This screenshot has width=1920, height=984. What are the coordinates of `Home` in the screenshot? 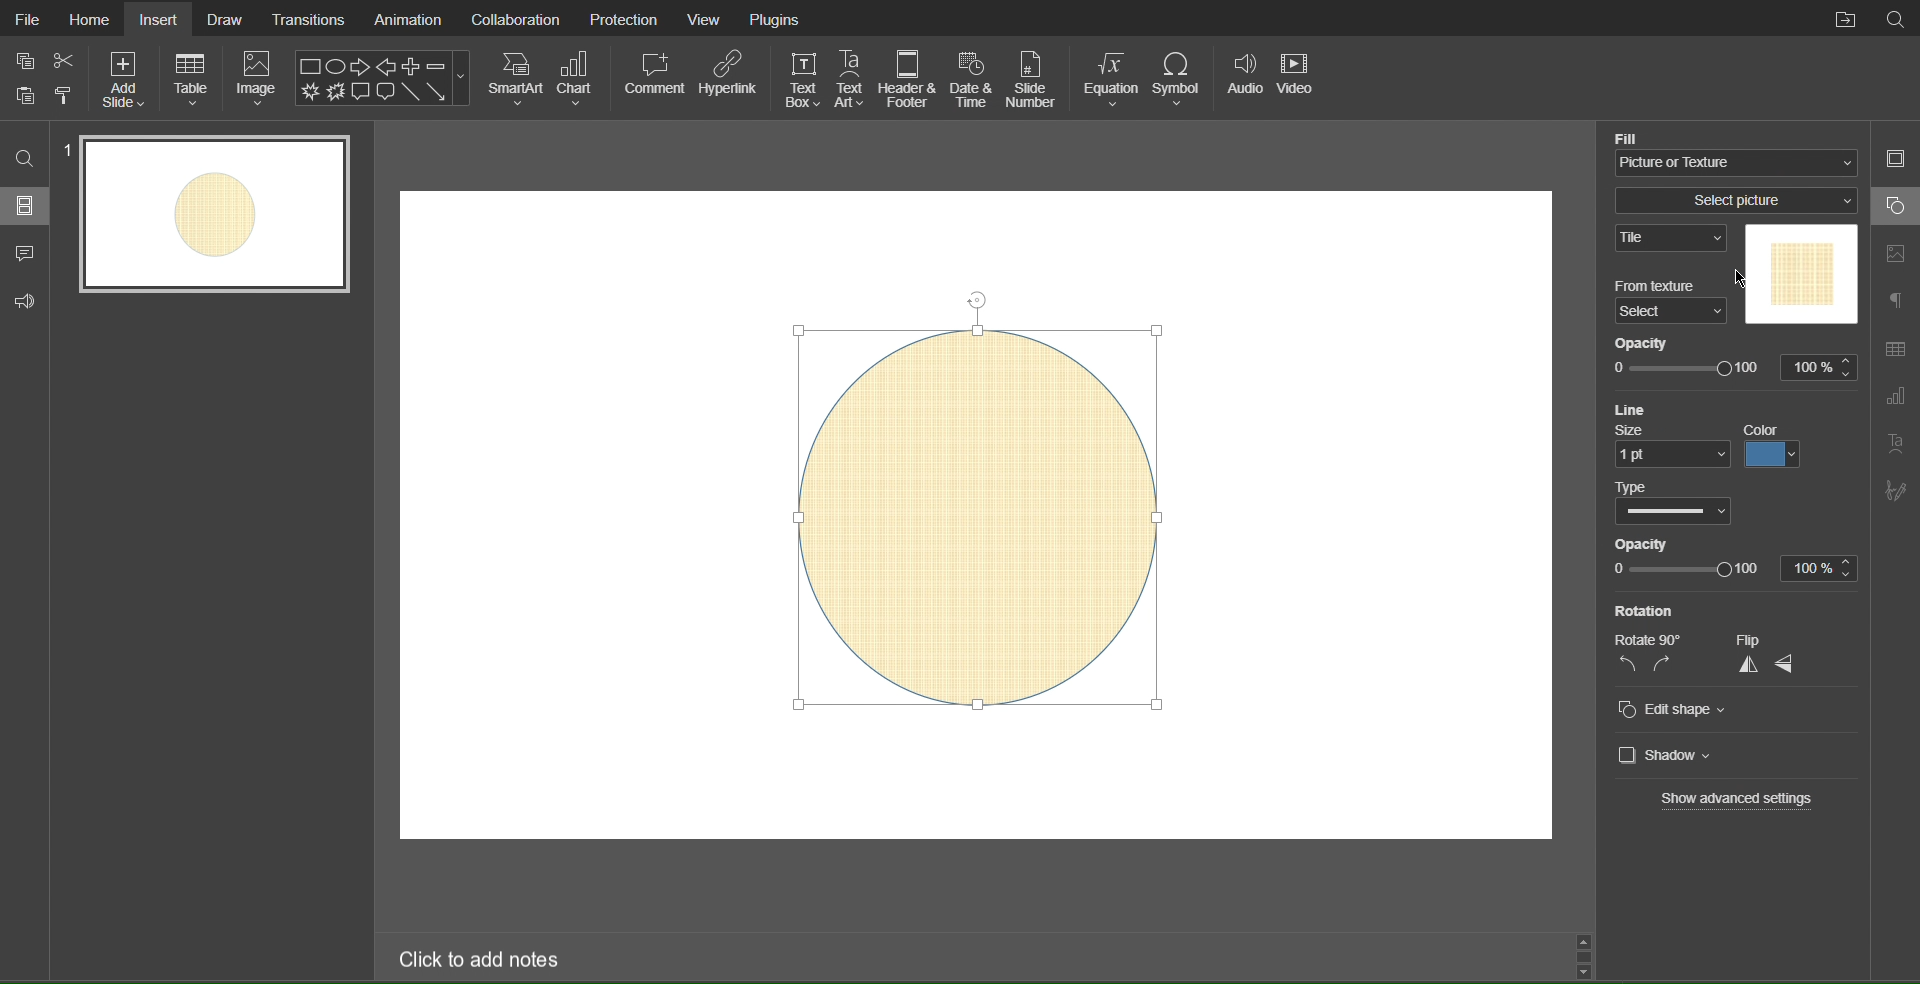 It's located at (88, 18).